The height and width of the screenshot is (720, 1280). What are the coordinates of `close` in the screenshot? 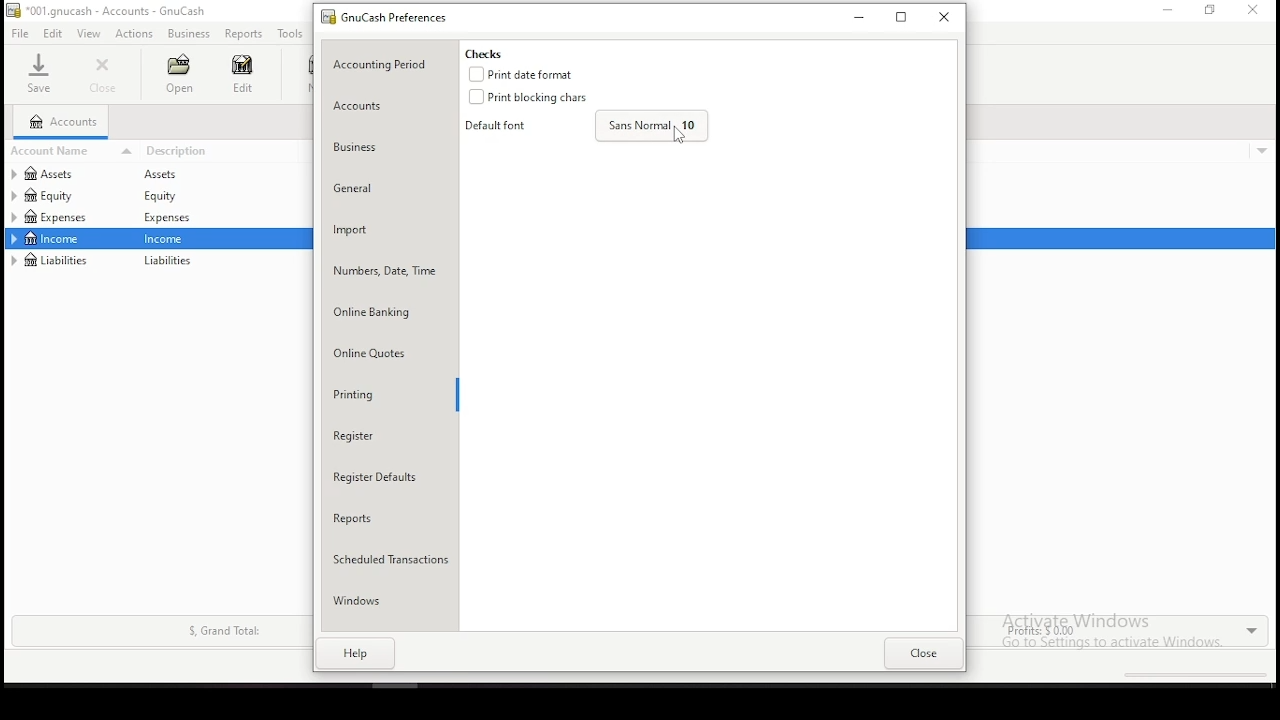 It's located at (924, 654).